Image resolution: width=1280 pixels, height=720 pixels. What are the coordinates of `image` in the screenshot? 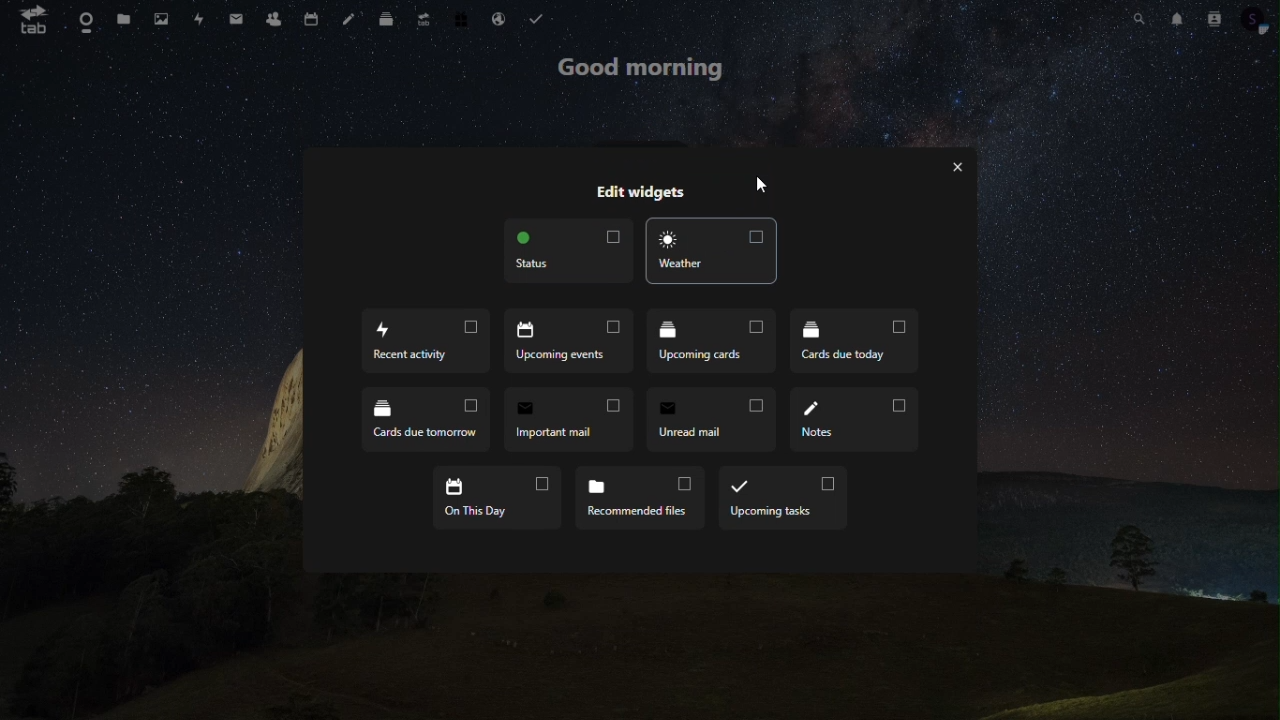 It's located at (160, 19).